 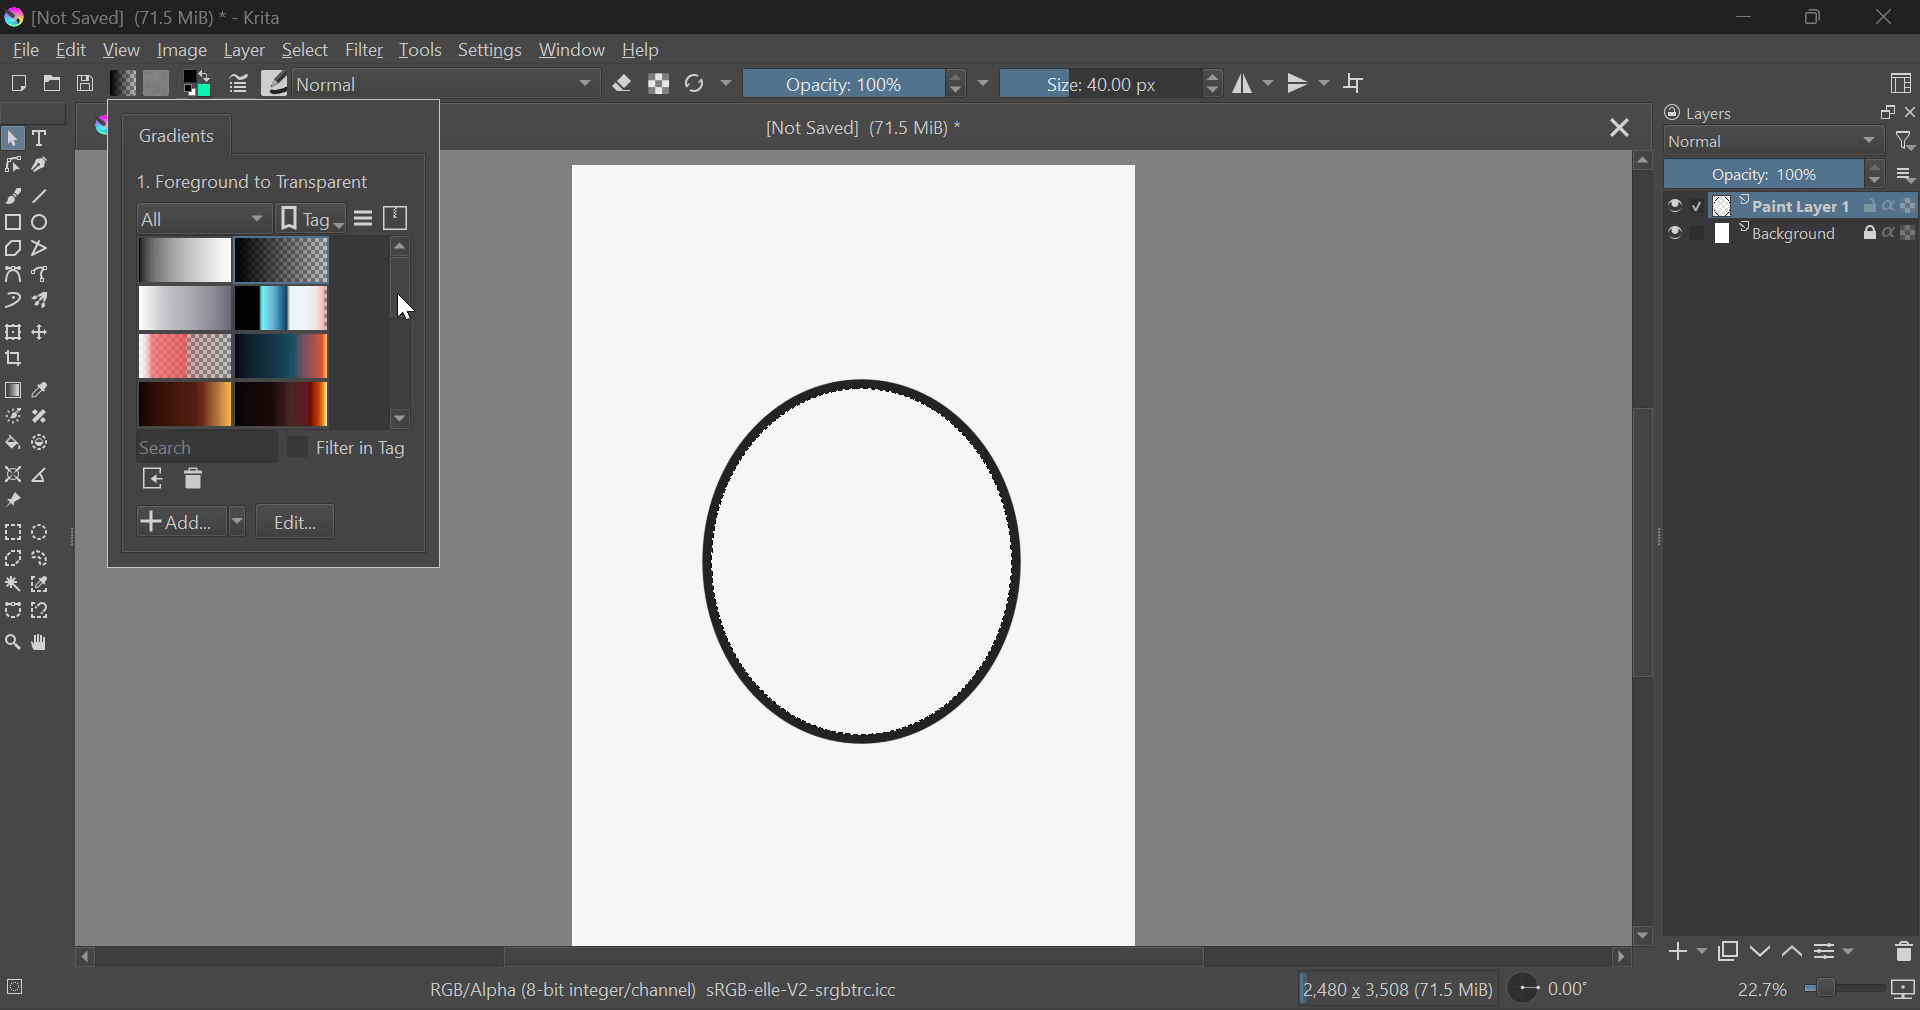 What do you see at coordinates (1761, 954) in the screenshot?
I see `Move layer down` at bounding box center [1761, 954].